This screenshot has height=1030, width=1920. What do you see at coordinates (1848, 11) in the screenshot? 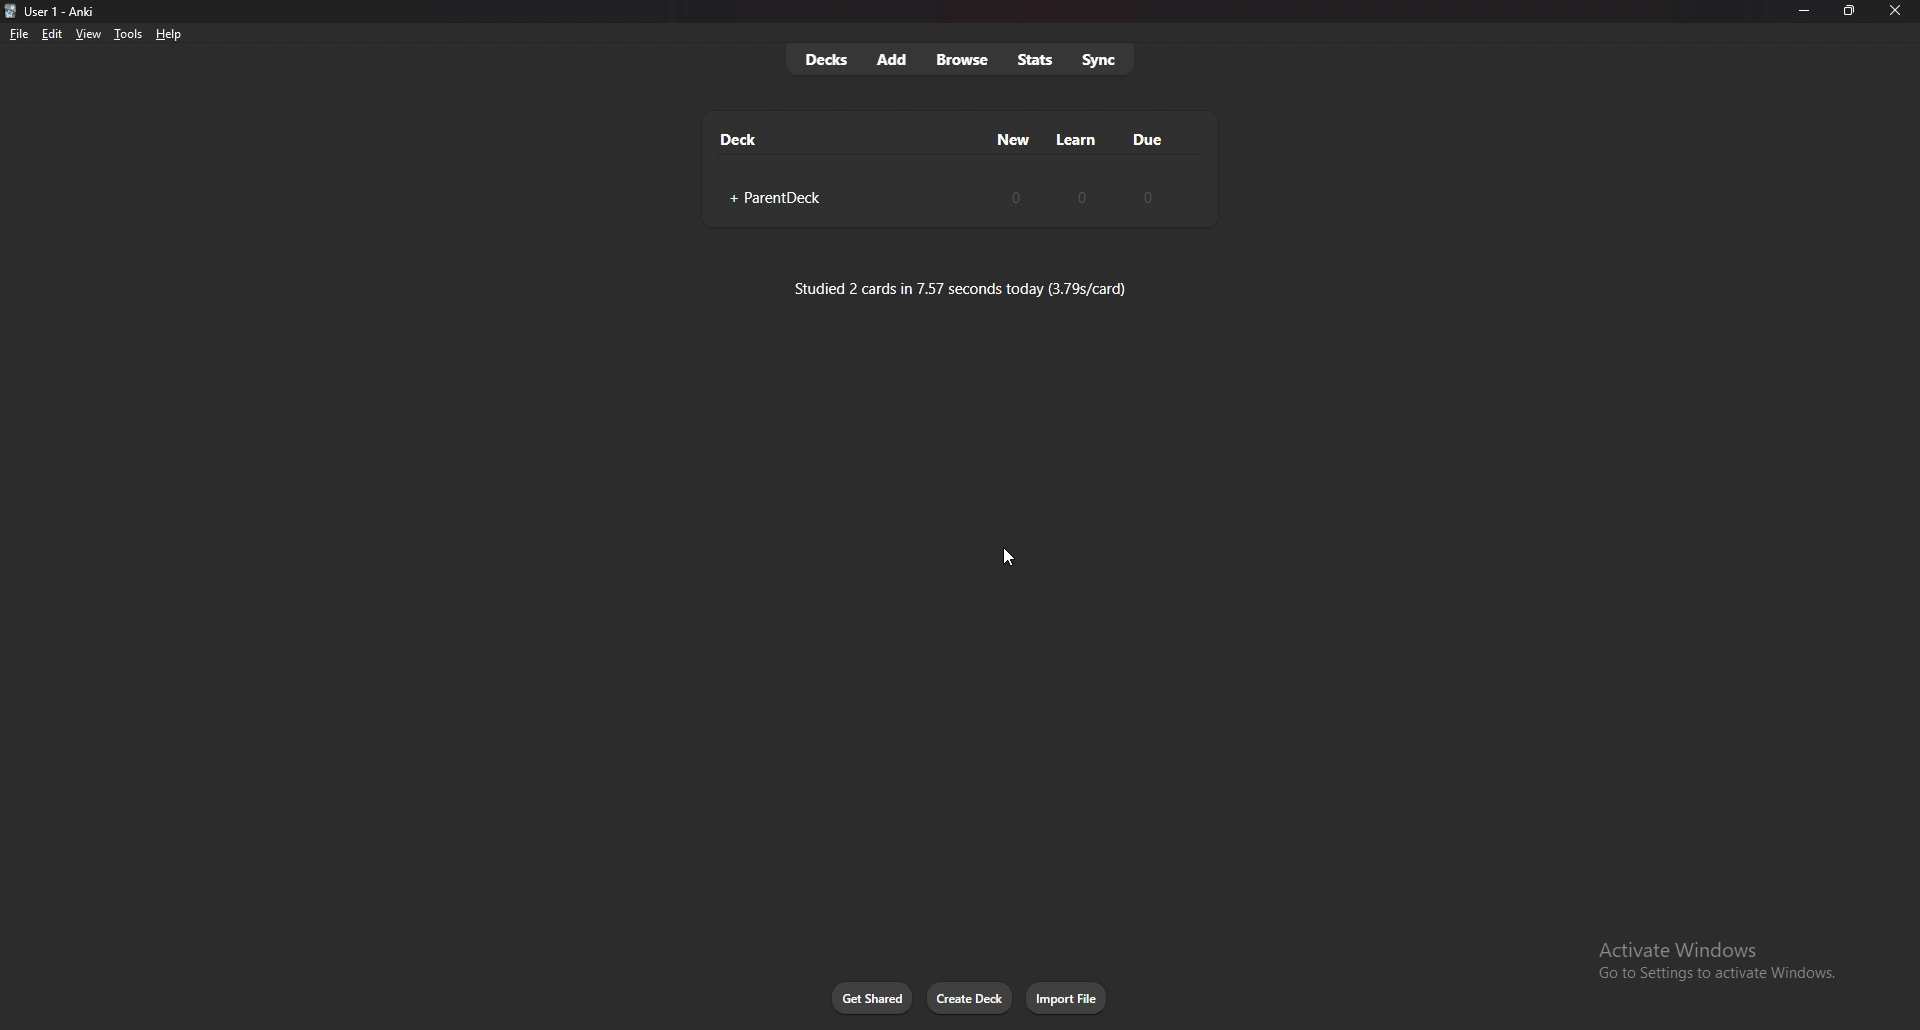
I see `Maximize/resize` at bounding box center [1848, 11].